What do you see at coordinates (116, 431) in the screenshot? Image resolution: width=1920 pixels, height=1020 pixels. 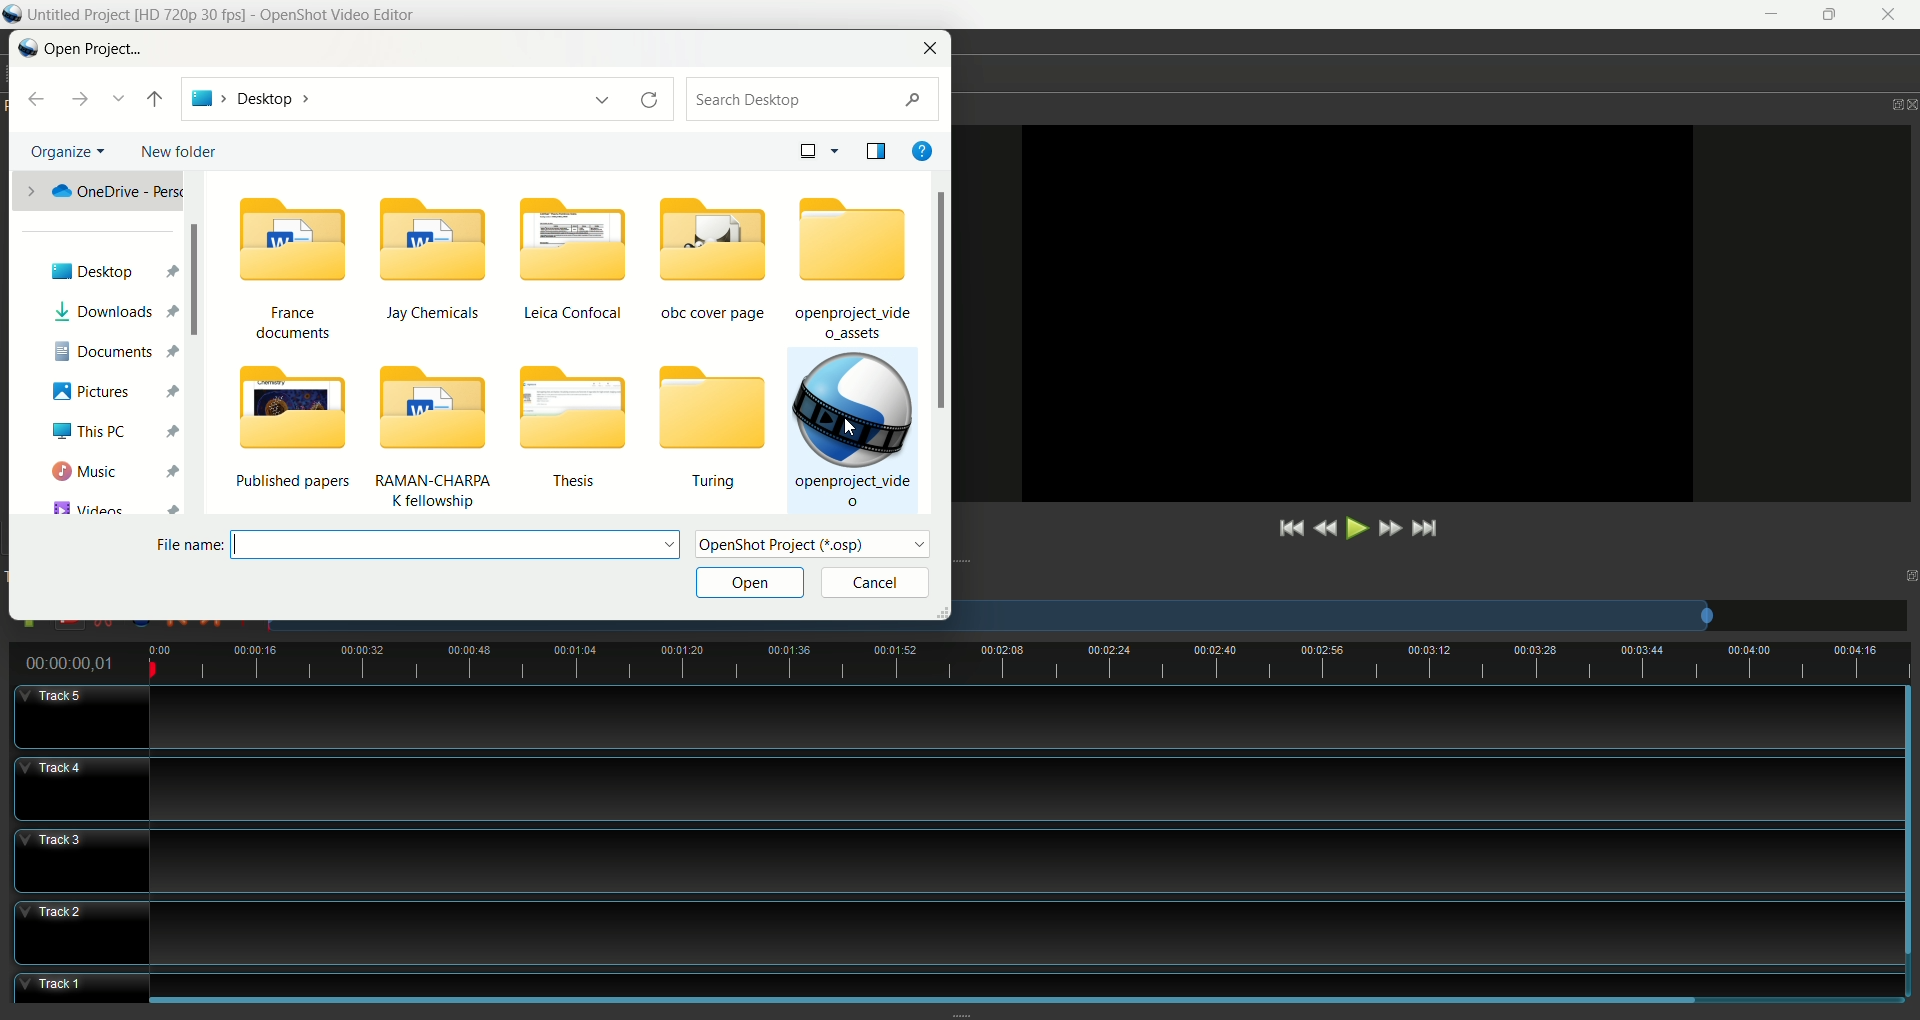 I see `this PC` at bounding box center [116, 431].